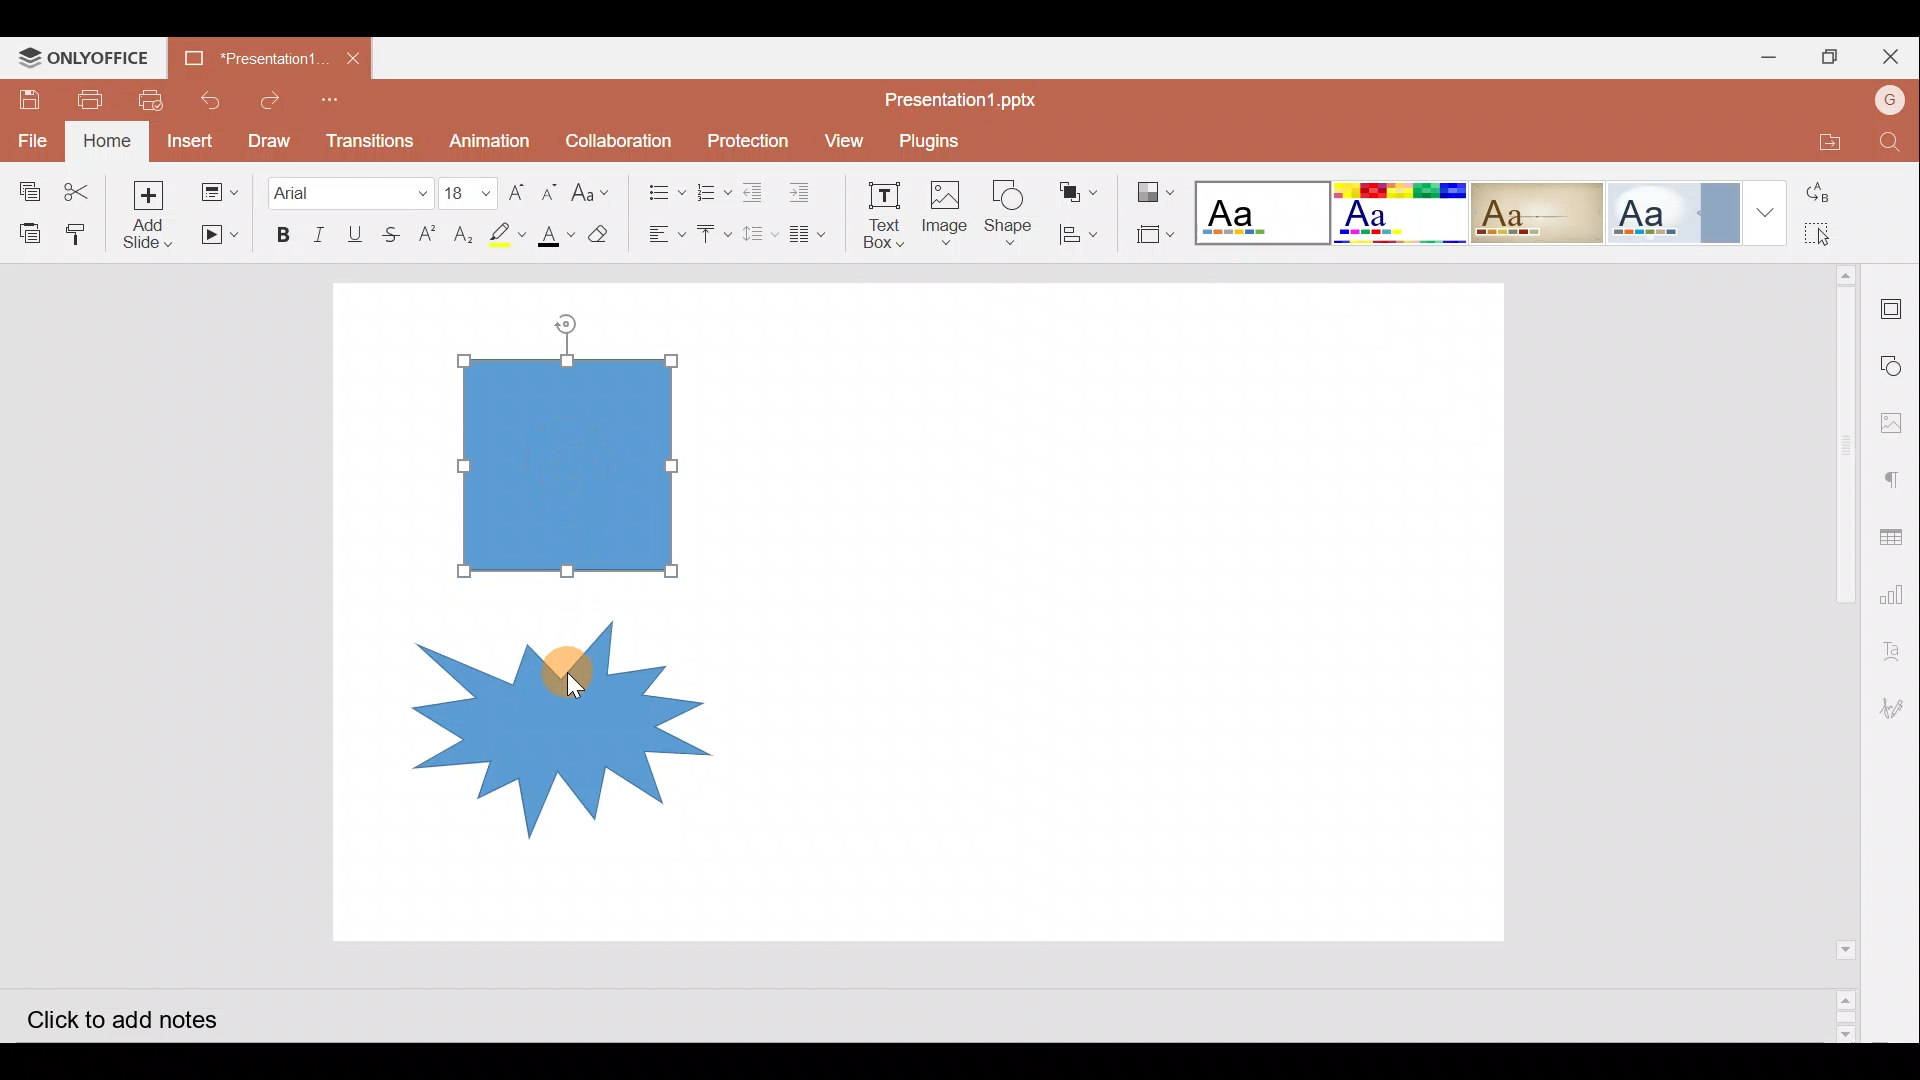 This screenshot has height=1080, width=1920. Describe the element at coordinates (712, 187) in the screenshot. I see `Numbering` at that location.